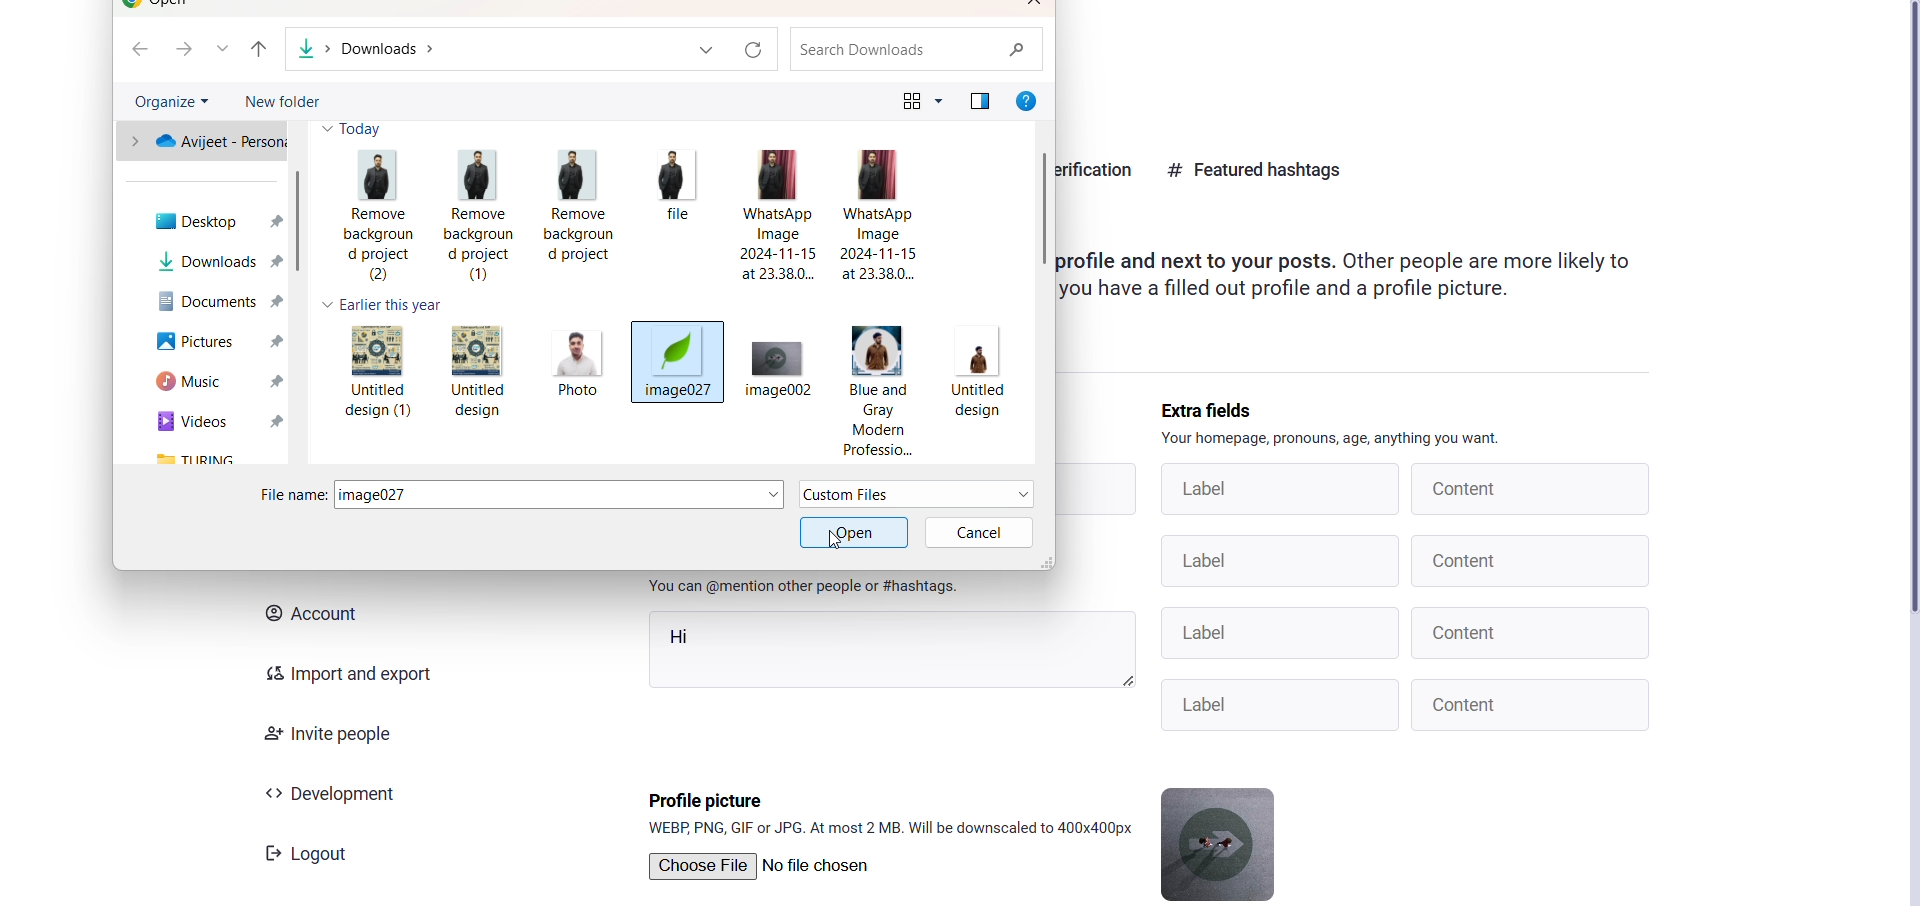 This screenshot has height=906, width=1920. What do you see at coordinates (212, 302) in the screenshot?
I see `documents` at bounding box center [212, 302].